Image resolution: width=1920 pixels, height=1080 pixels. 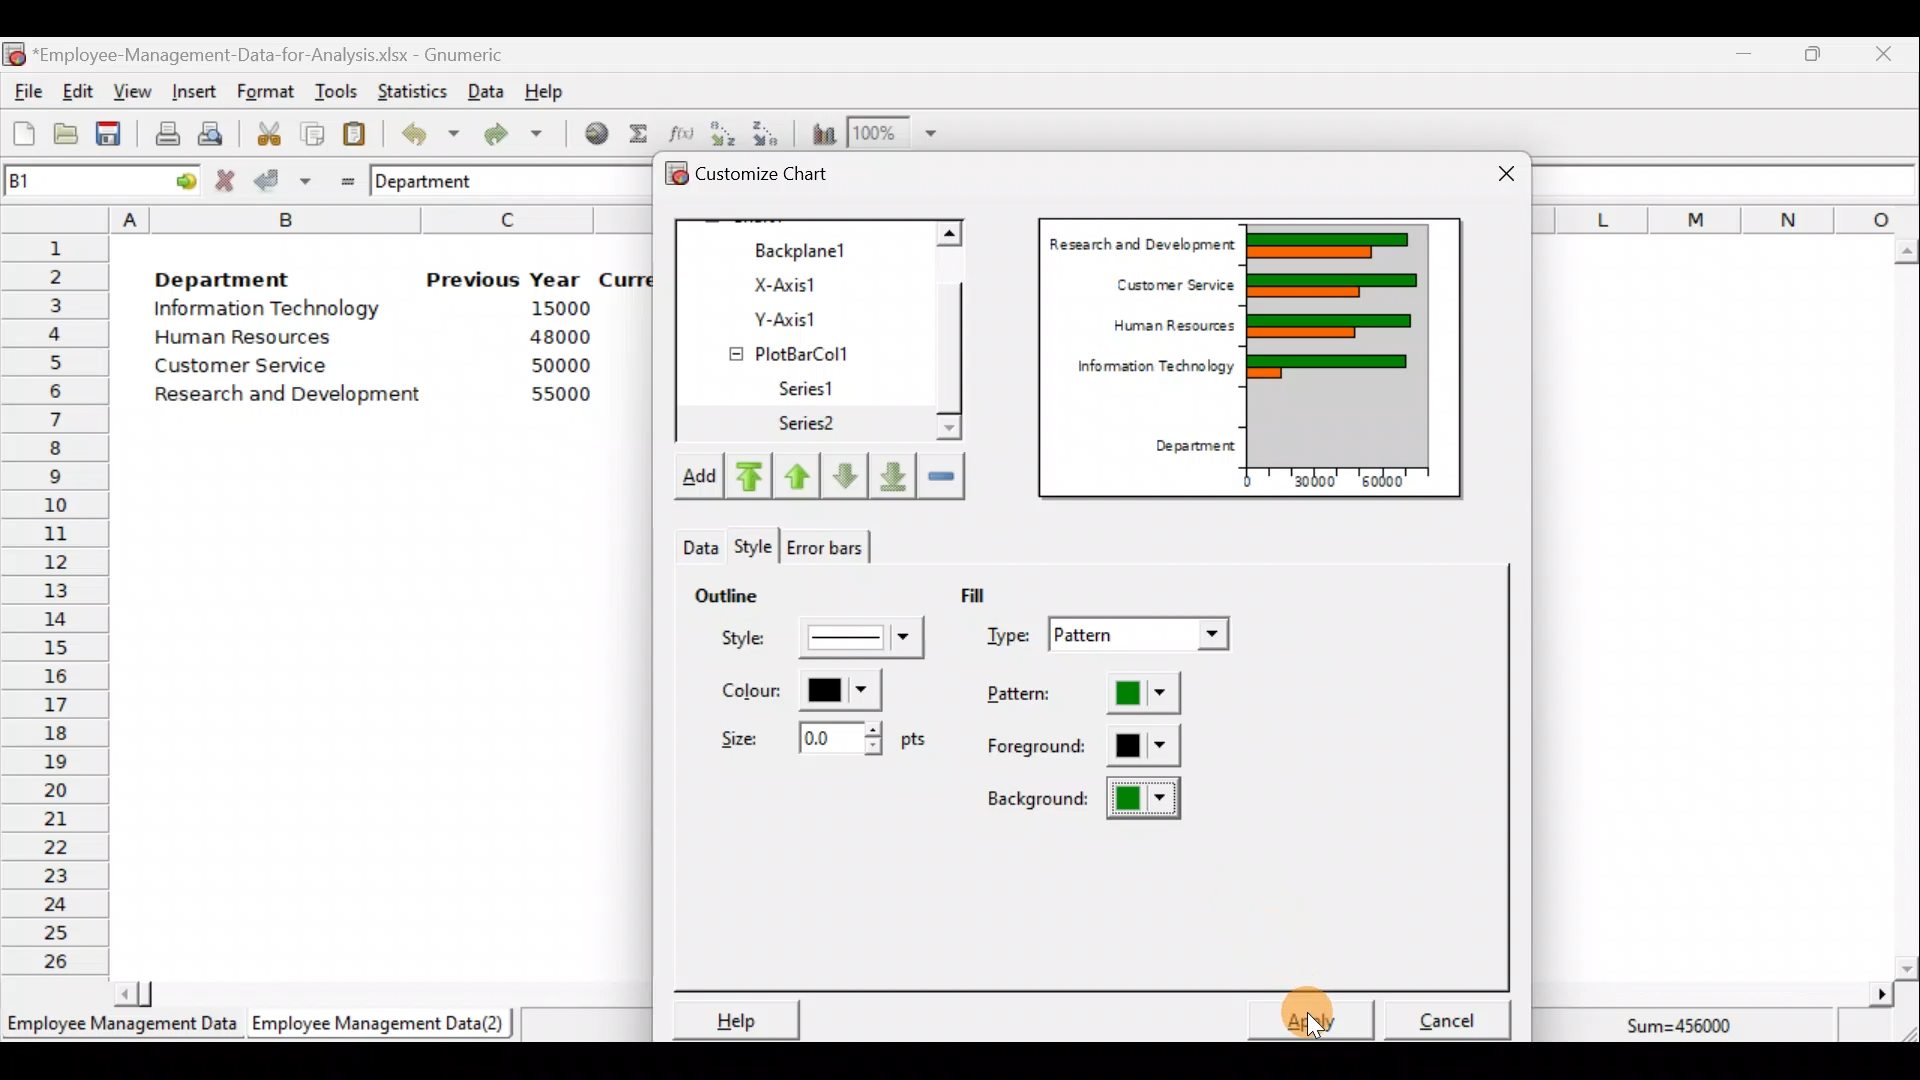 I want to click on Undo last action, so click(x=419, y=129).